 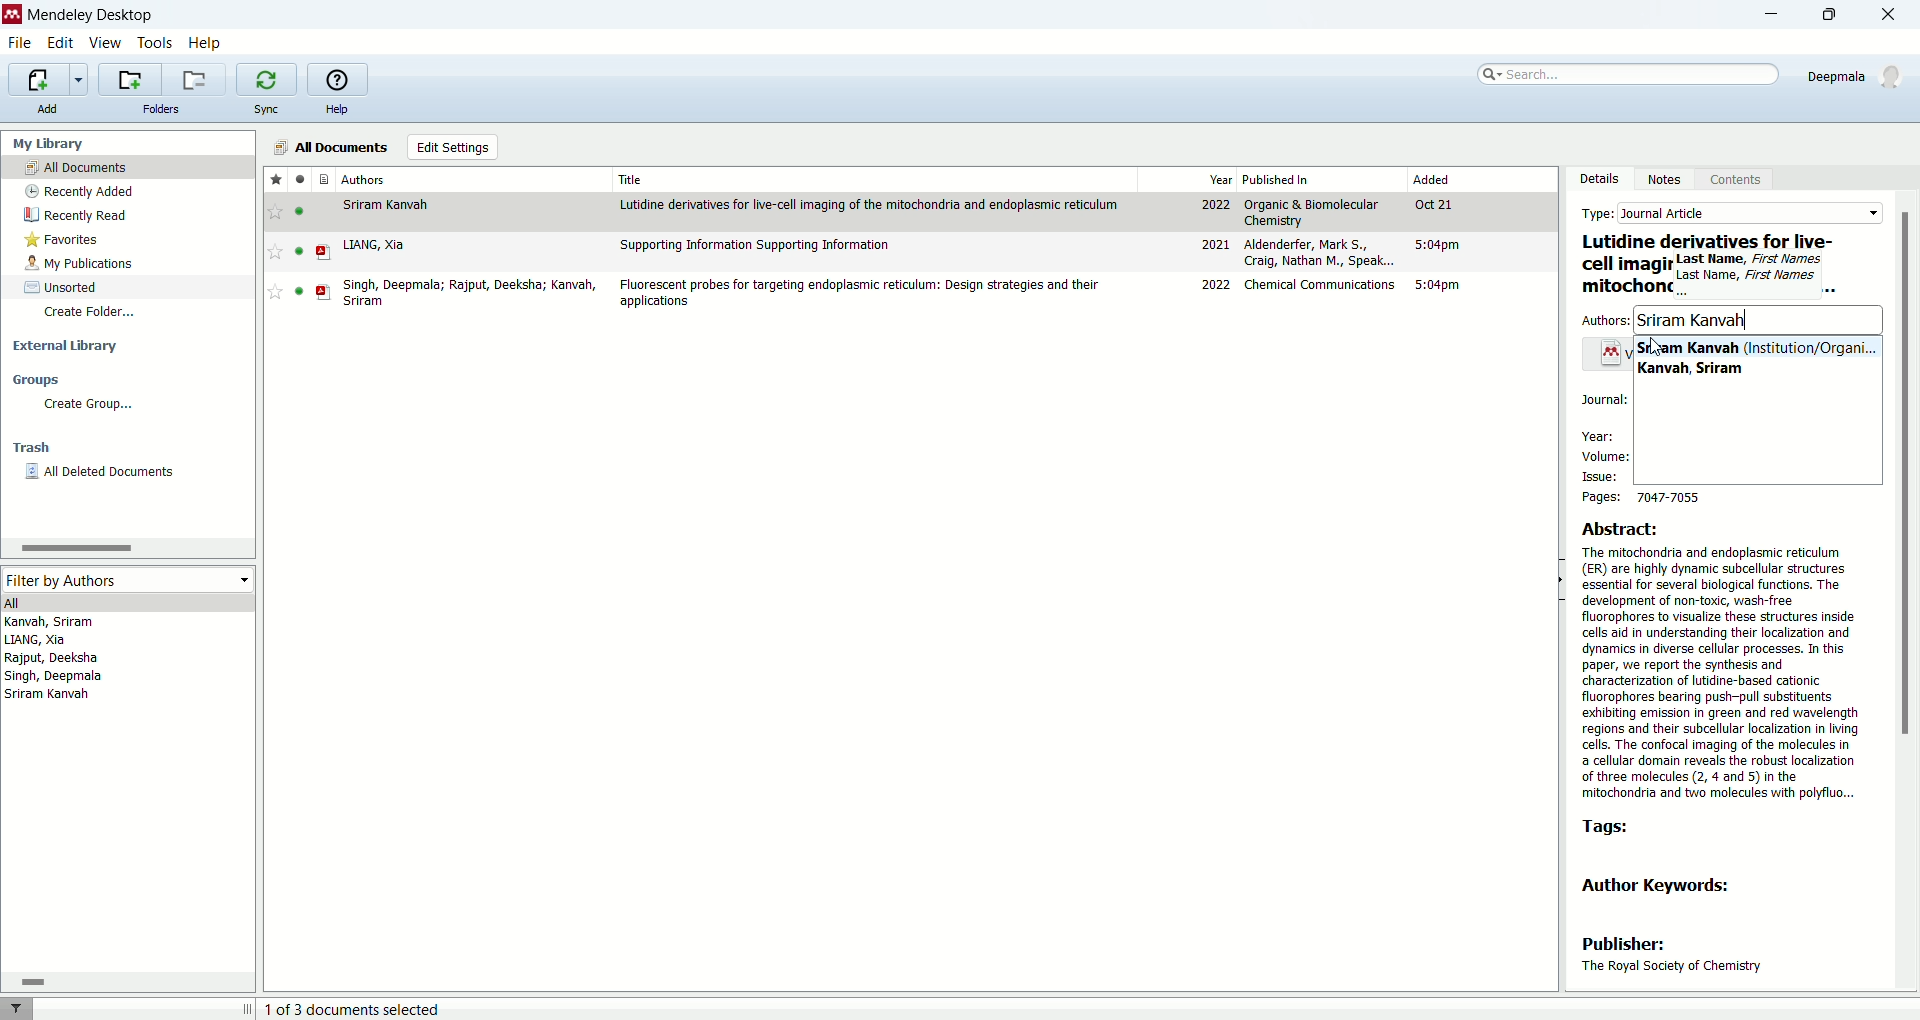 I want to click on maximize, so click(x=1838, y=15).